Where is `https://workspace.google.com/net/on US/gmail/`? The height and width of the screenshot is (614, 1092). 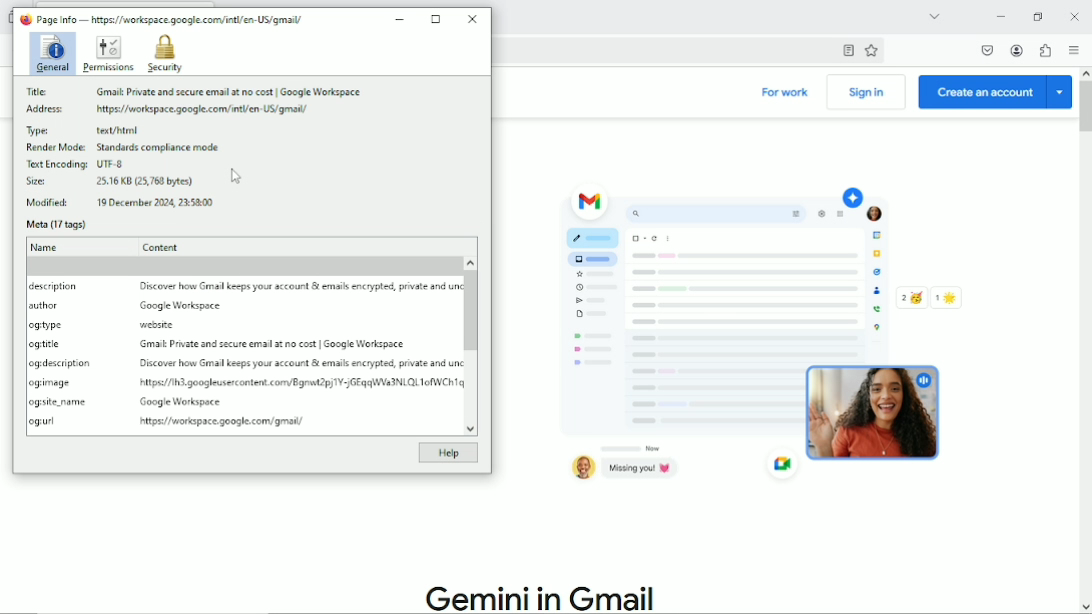
https://workspace.google.com/net/on US/gmail/ is located at coordinates (202, 111).